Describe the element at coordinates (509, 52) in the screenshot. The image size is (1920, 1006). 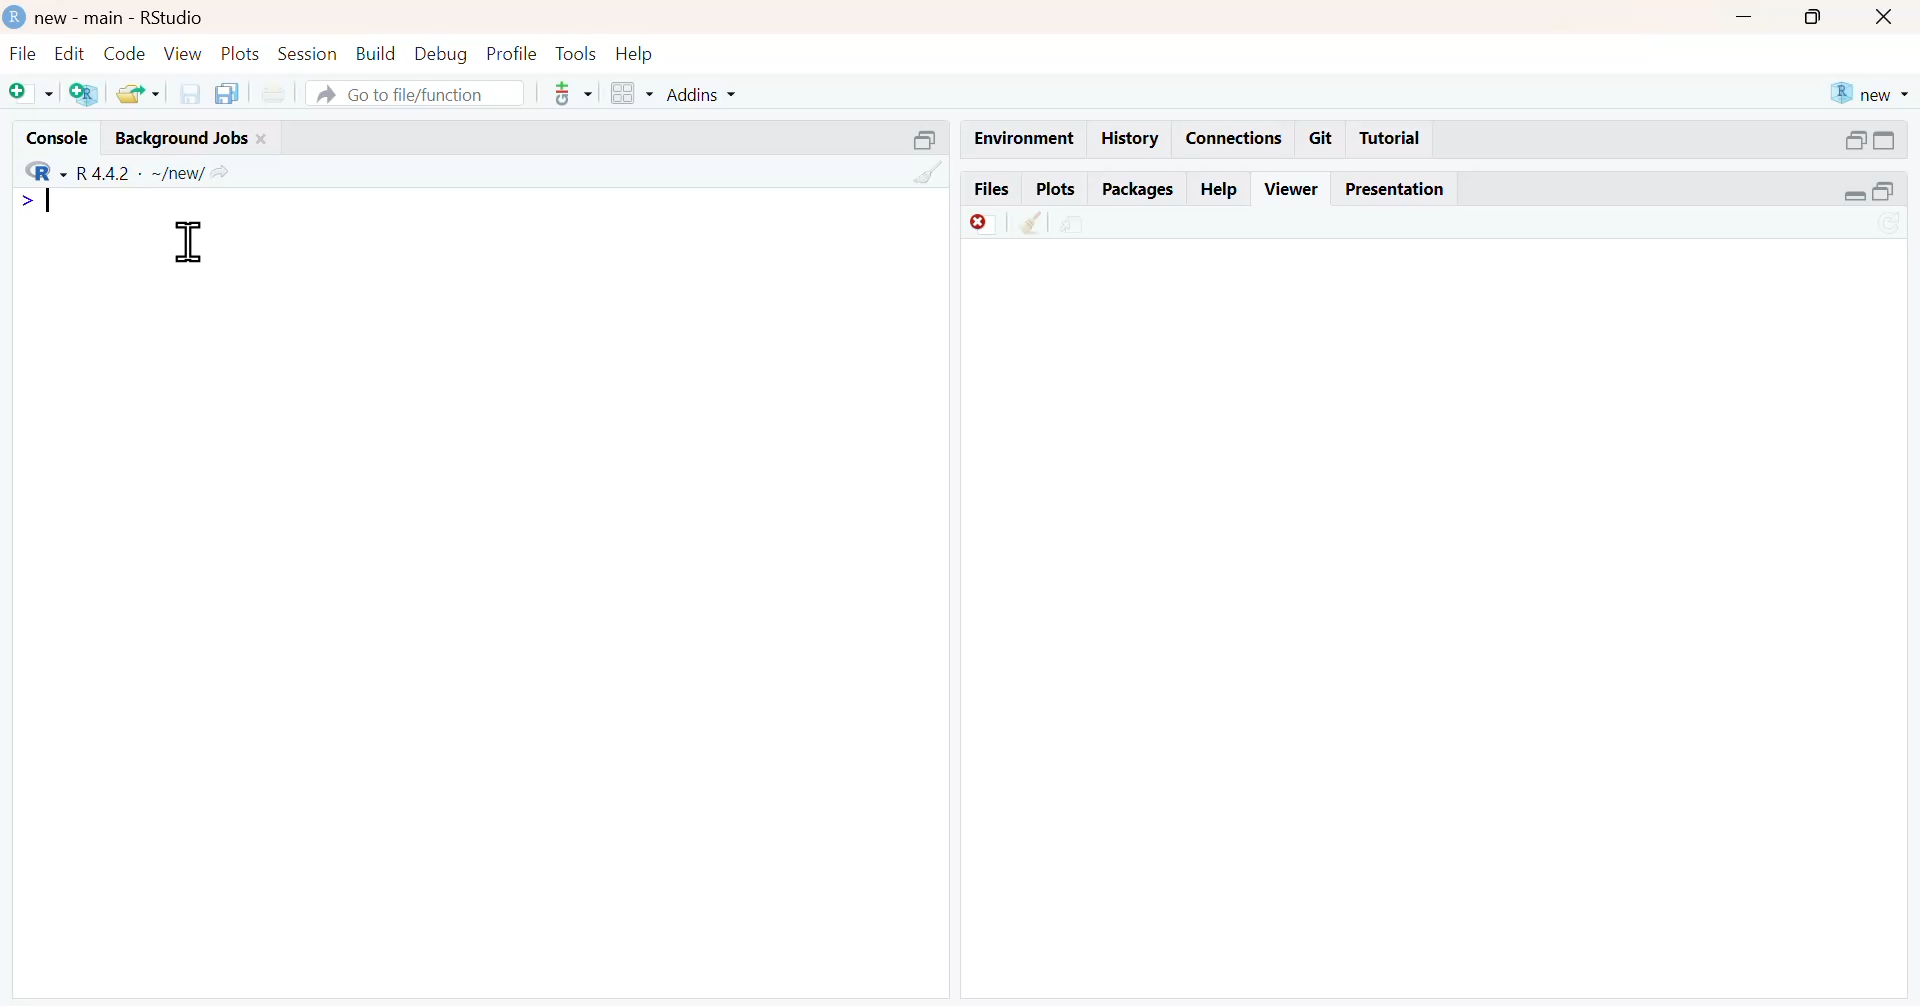
I see `profile` at that location.